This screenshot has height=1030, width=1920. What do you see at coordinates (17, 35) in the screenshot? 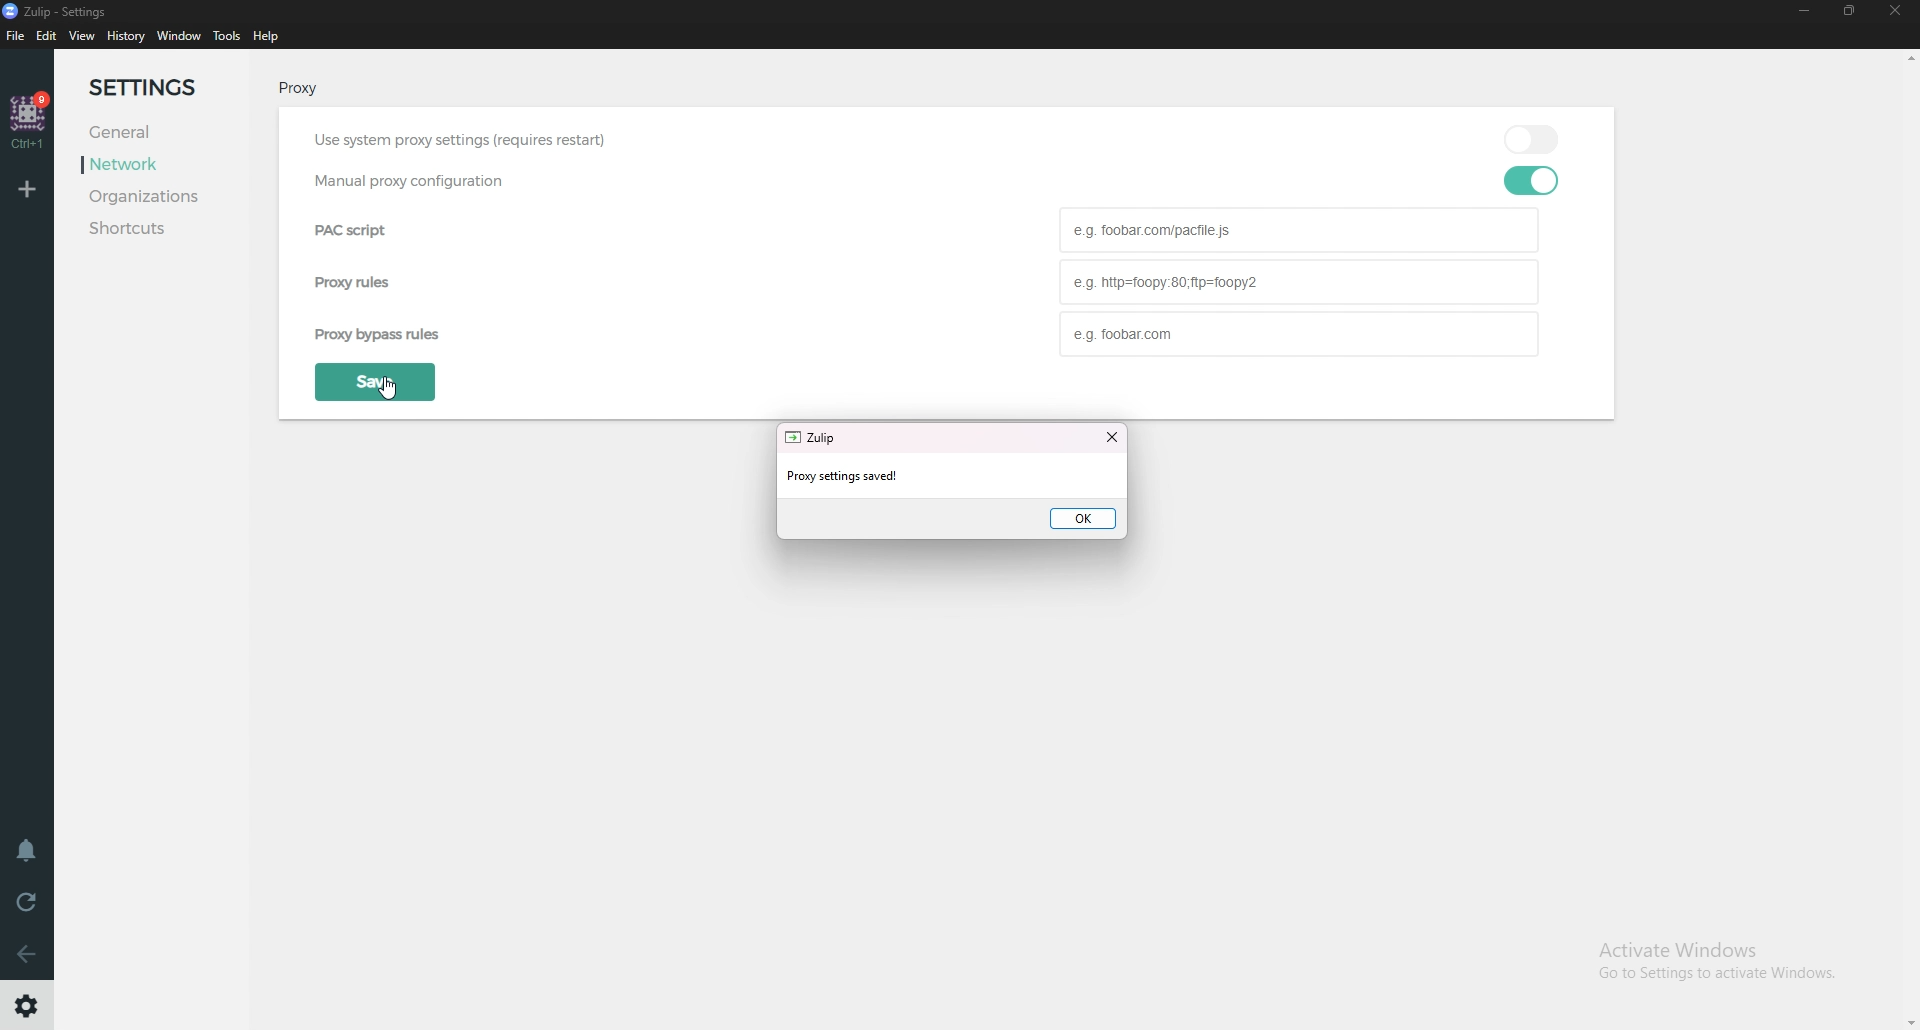
I see `file` at bounding box center [17, 35].